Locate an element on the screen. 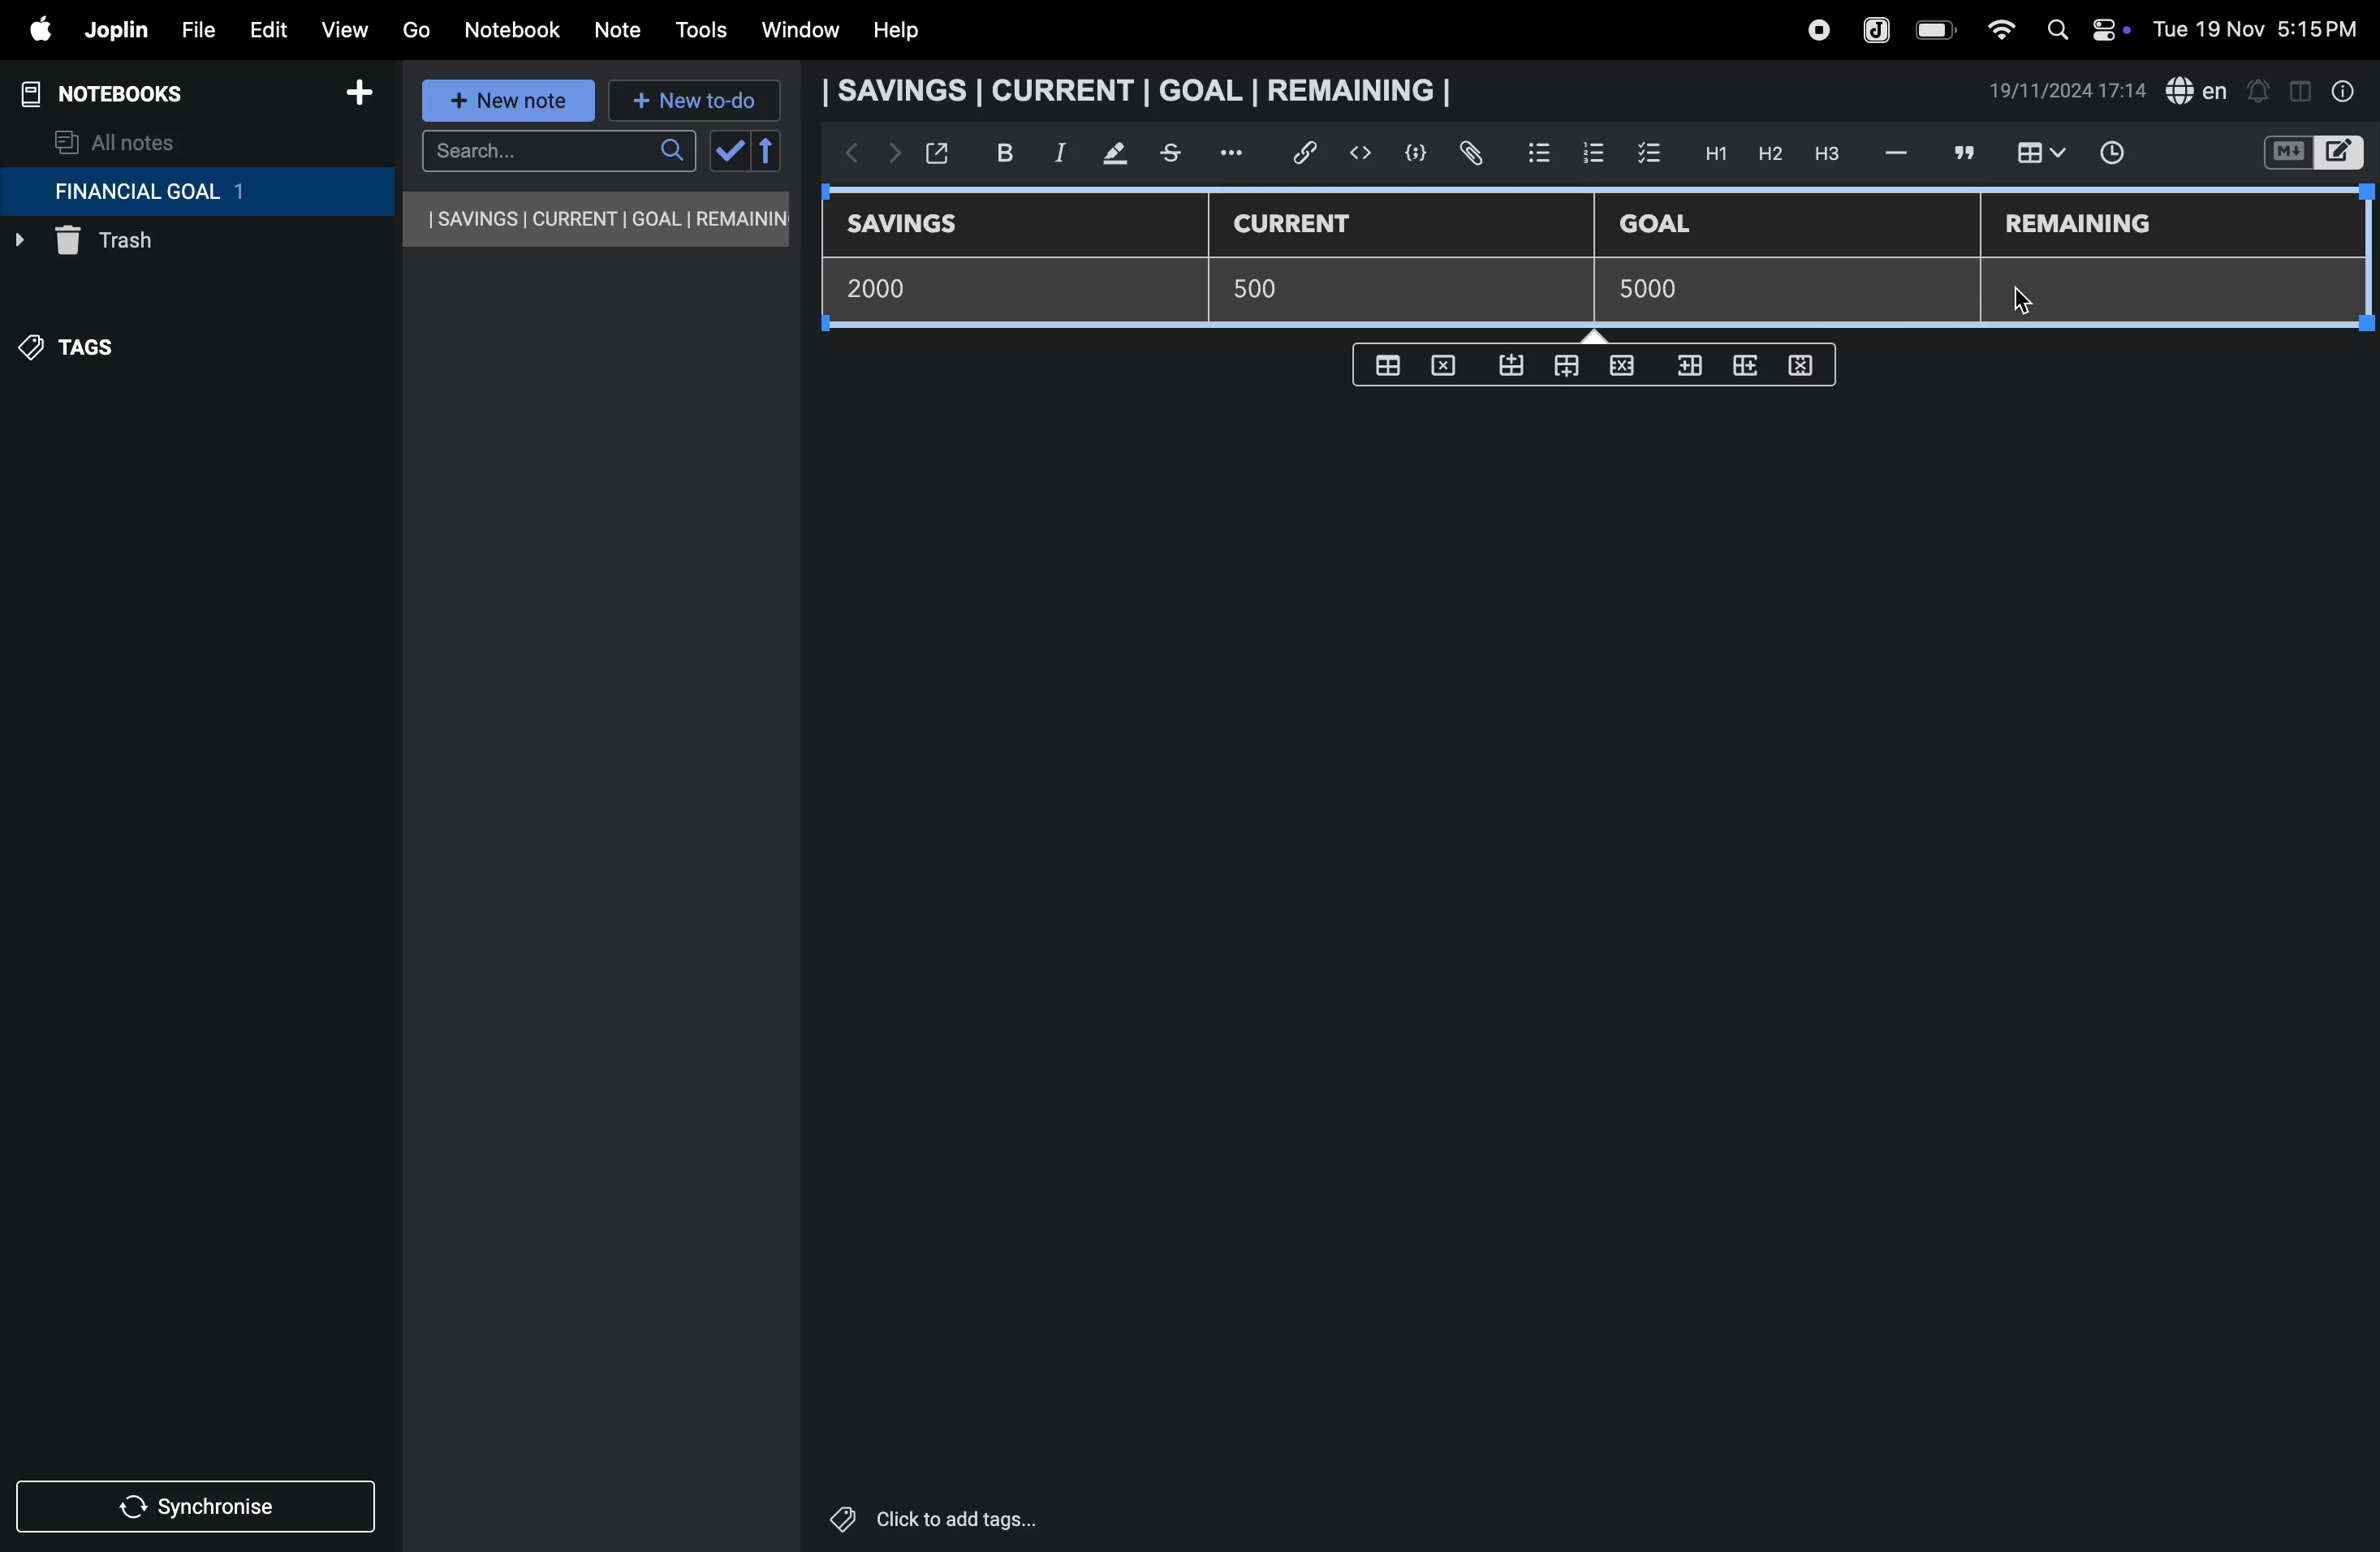  date and time is located at coordinates (2262, 27).